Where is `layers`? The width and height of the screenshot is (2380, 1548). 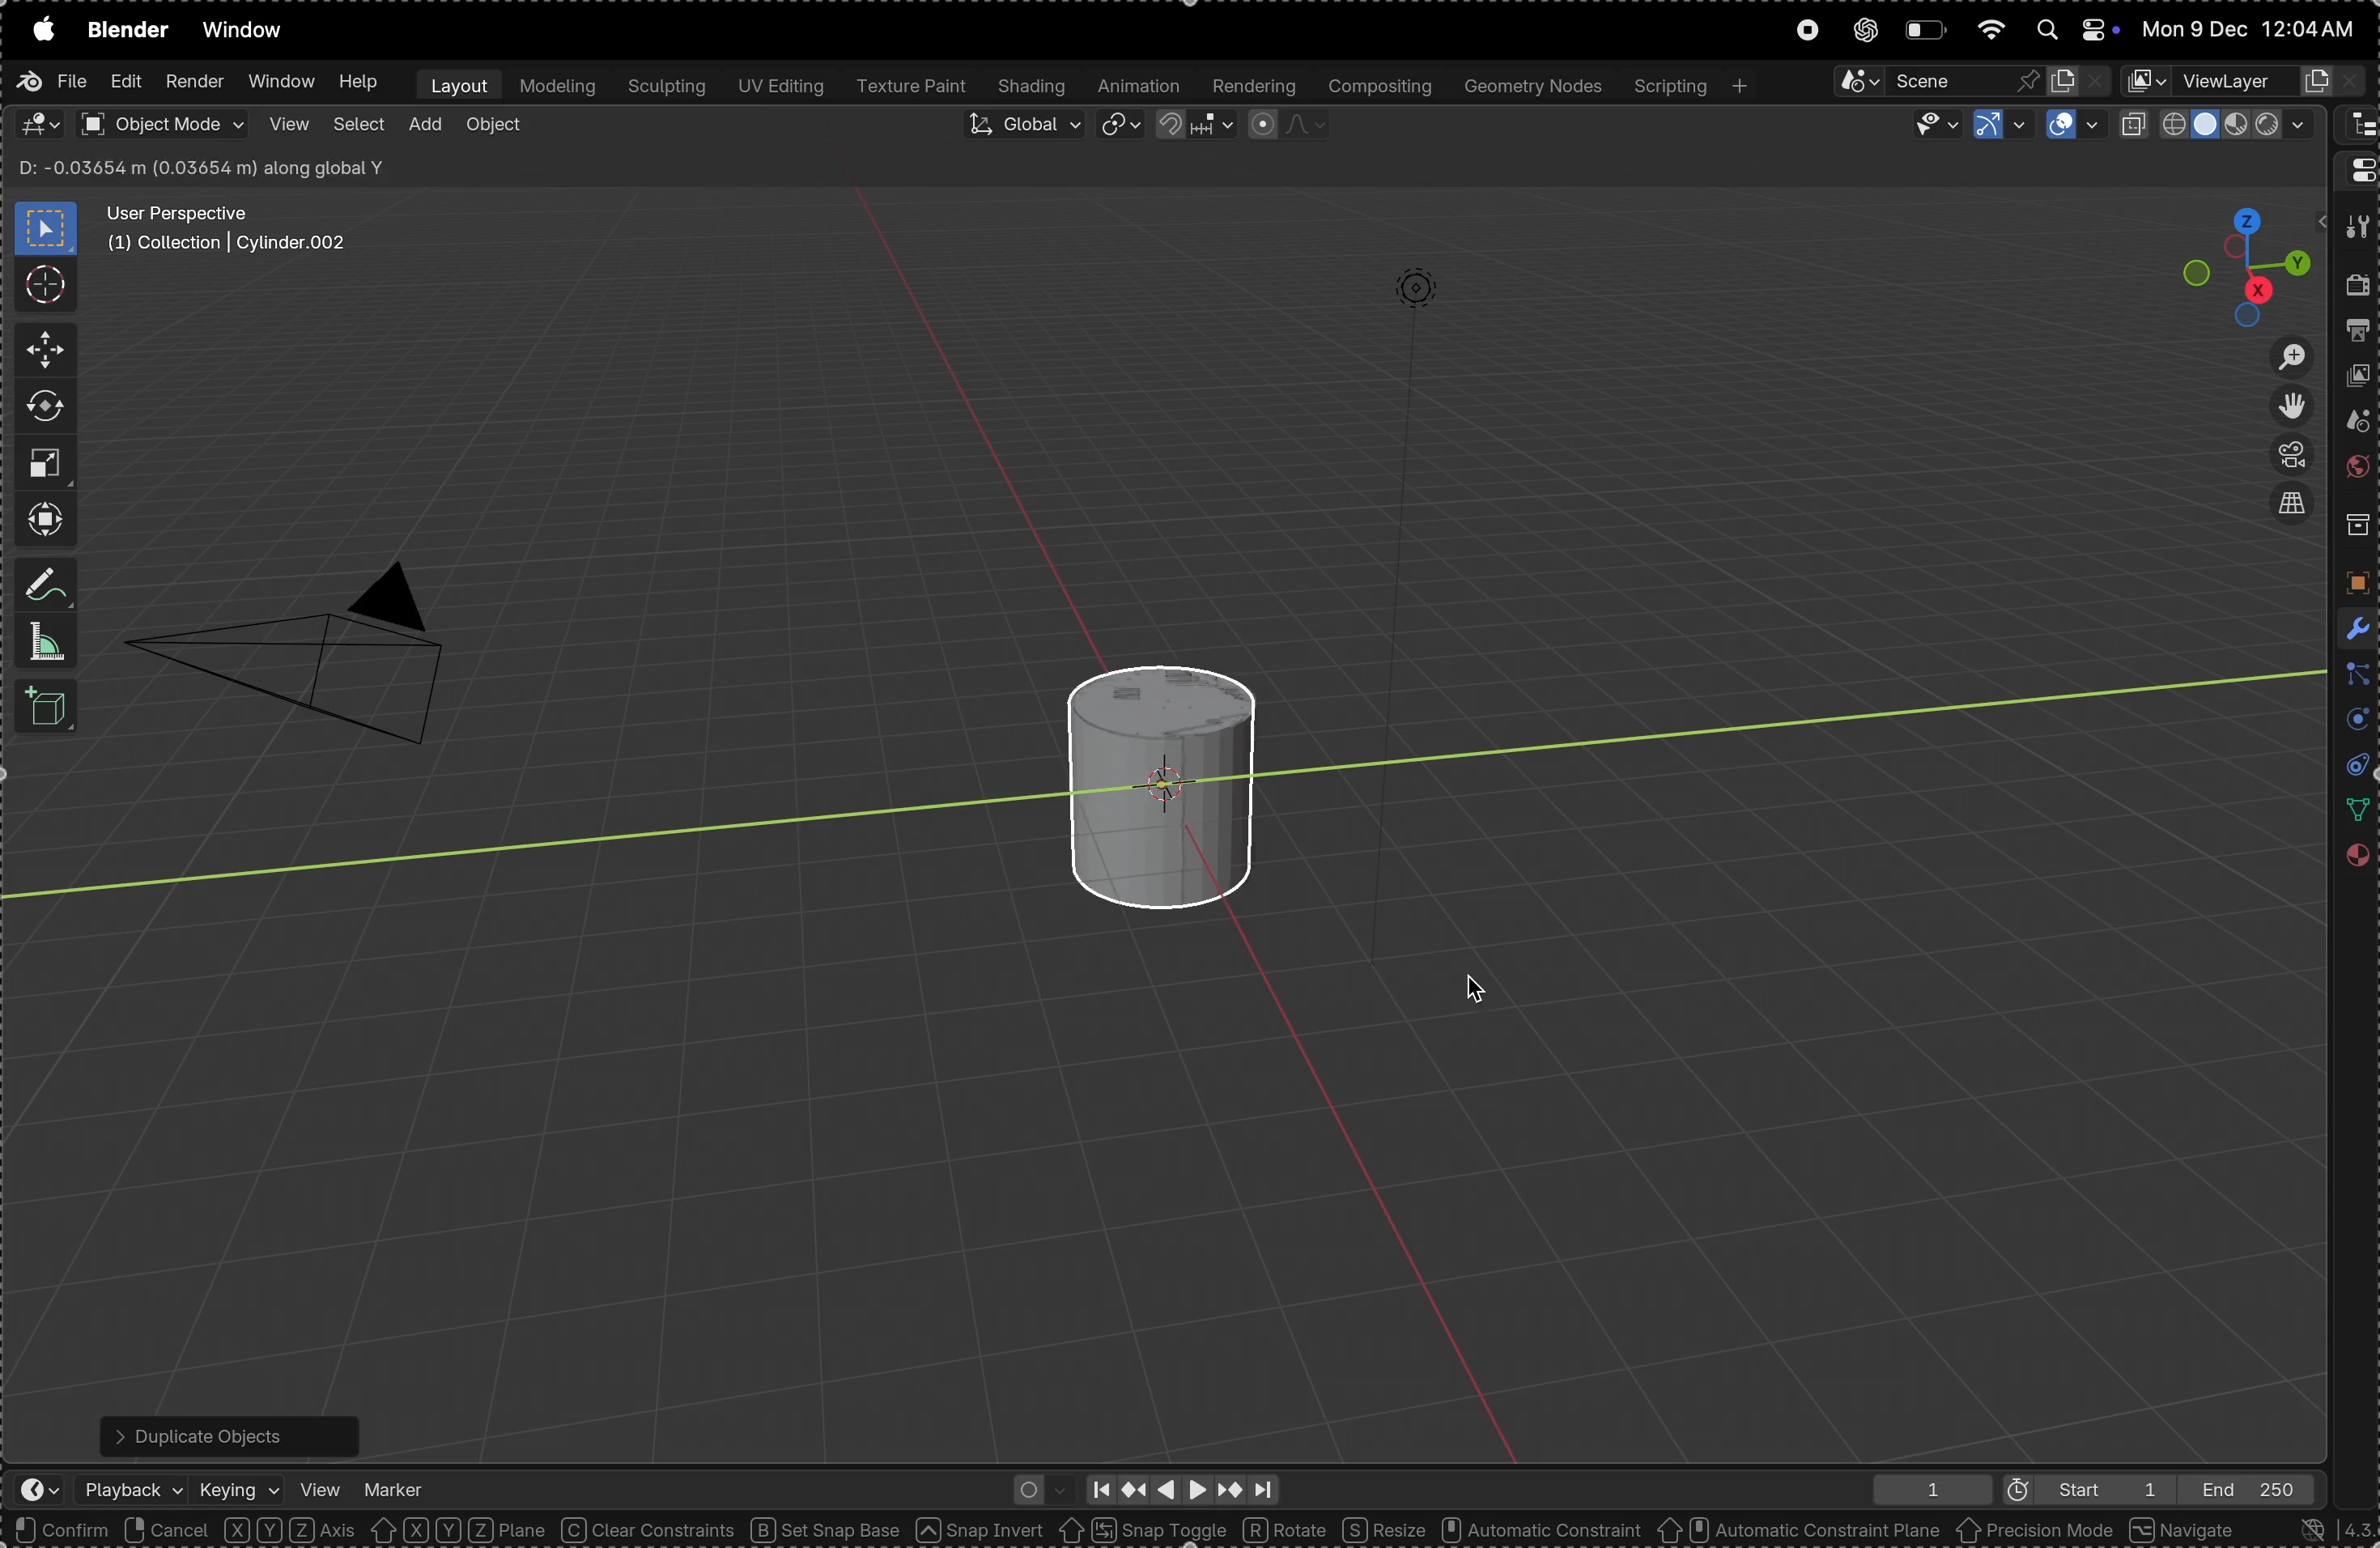
layers is located at coordinates (2351, 722).